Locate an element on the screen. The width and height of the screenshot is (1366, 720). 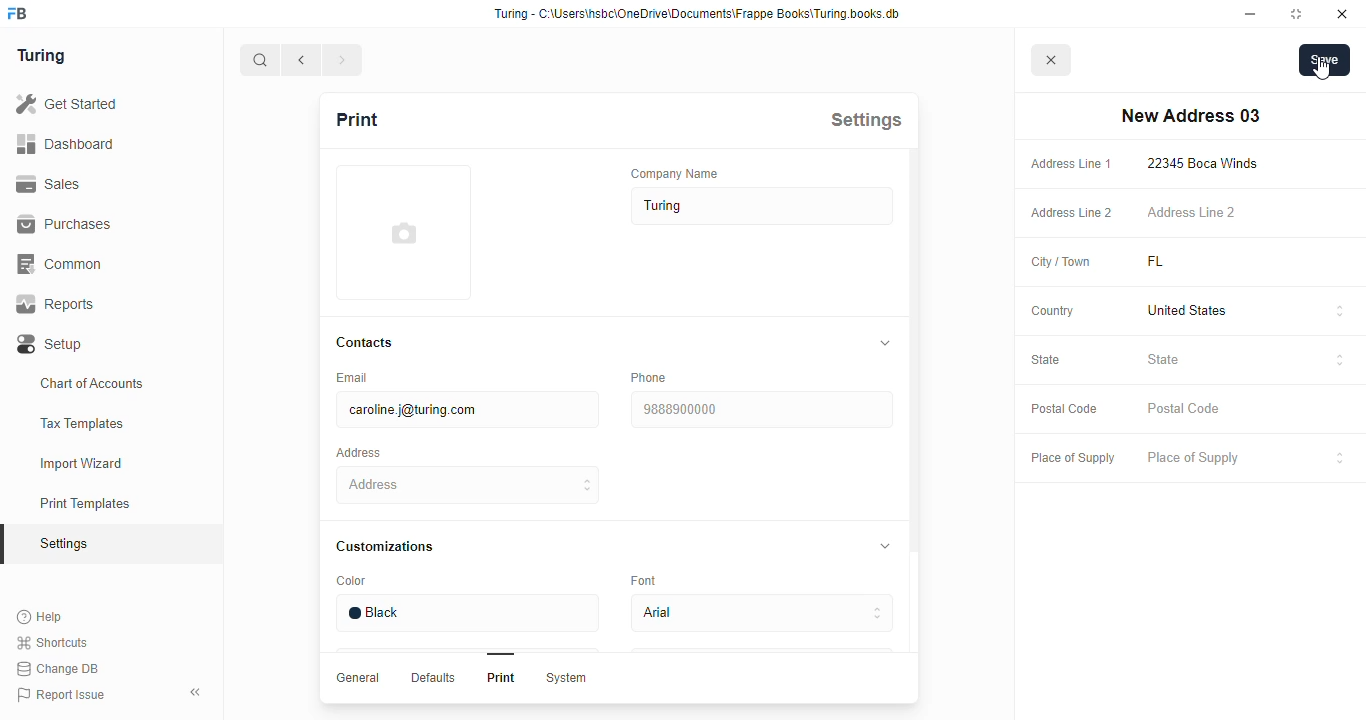
settings is located at coordinates (66, 545).